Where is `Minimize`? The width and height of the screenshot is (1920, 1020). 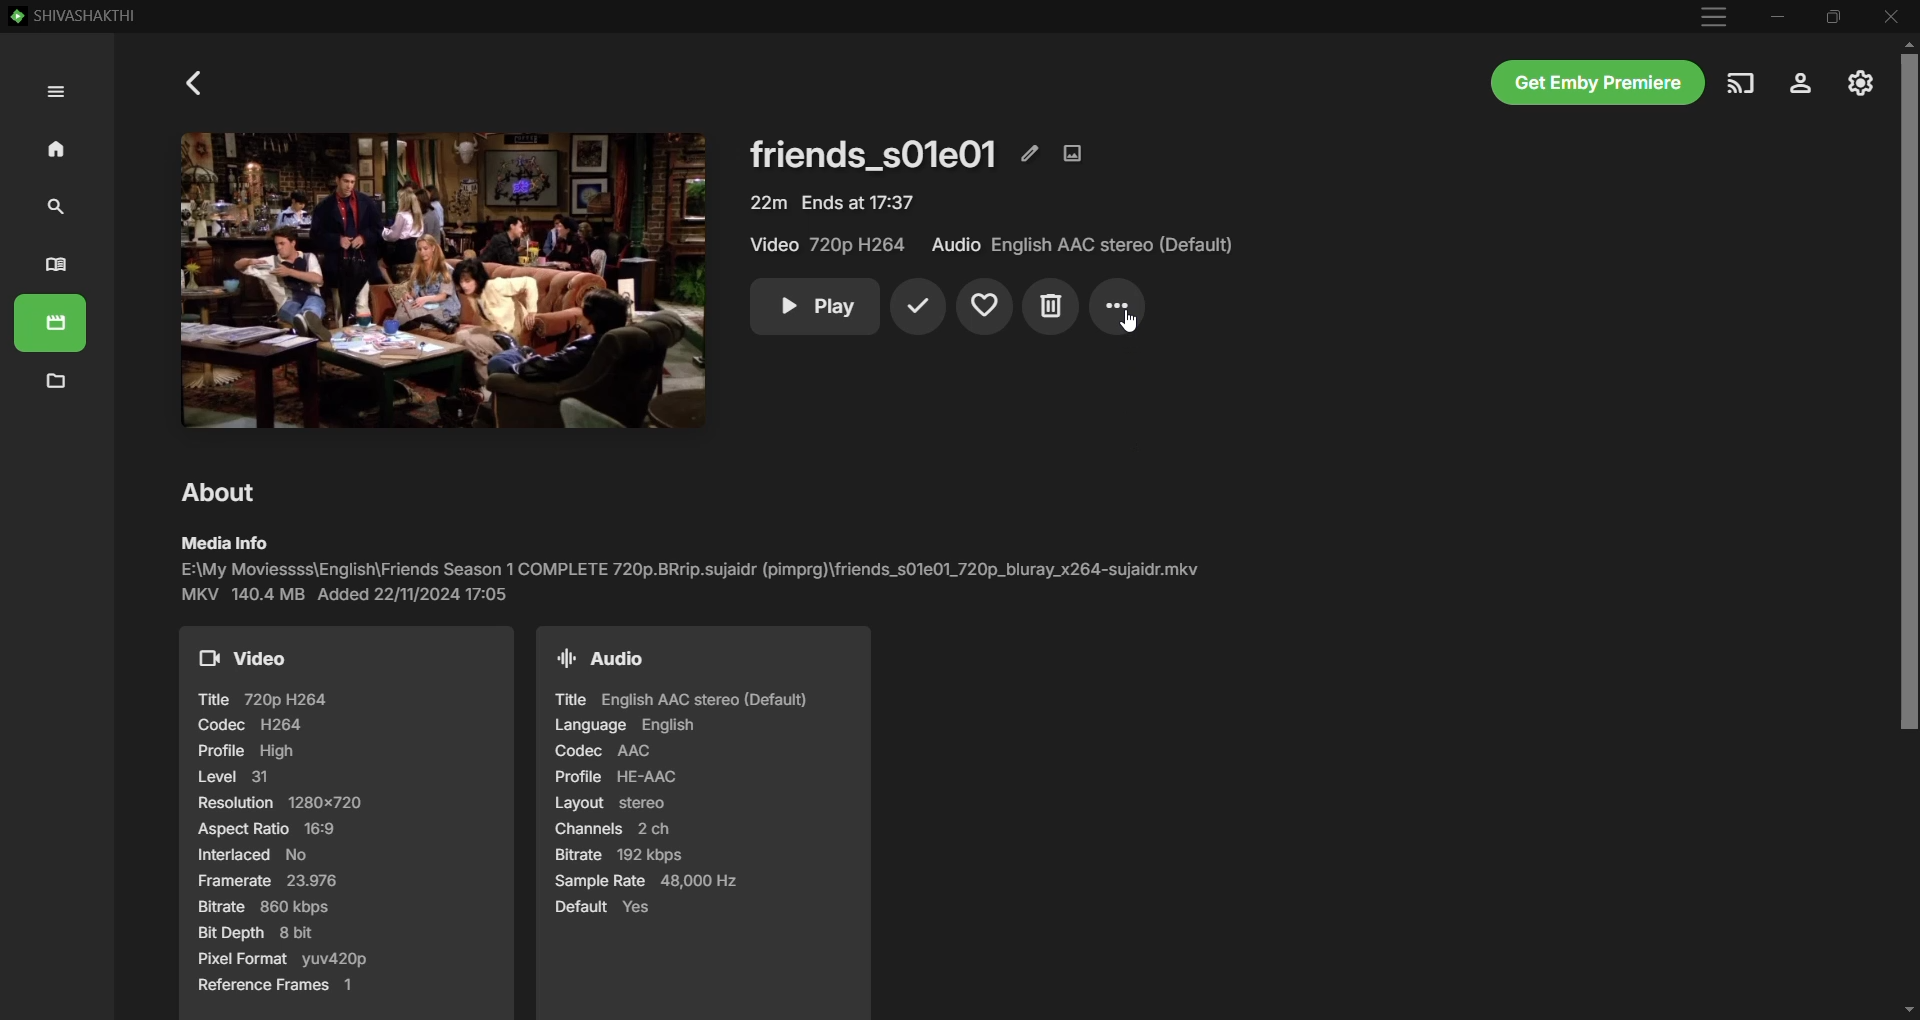
Minimize is located at coordinates (1778, 16).